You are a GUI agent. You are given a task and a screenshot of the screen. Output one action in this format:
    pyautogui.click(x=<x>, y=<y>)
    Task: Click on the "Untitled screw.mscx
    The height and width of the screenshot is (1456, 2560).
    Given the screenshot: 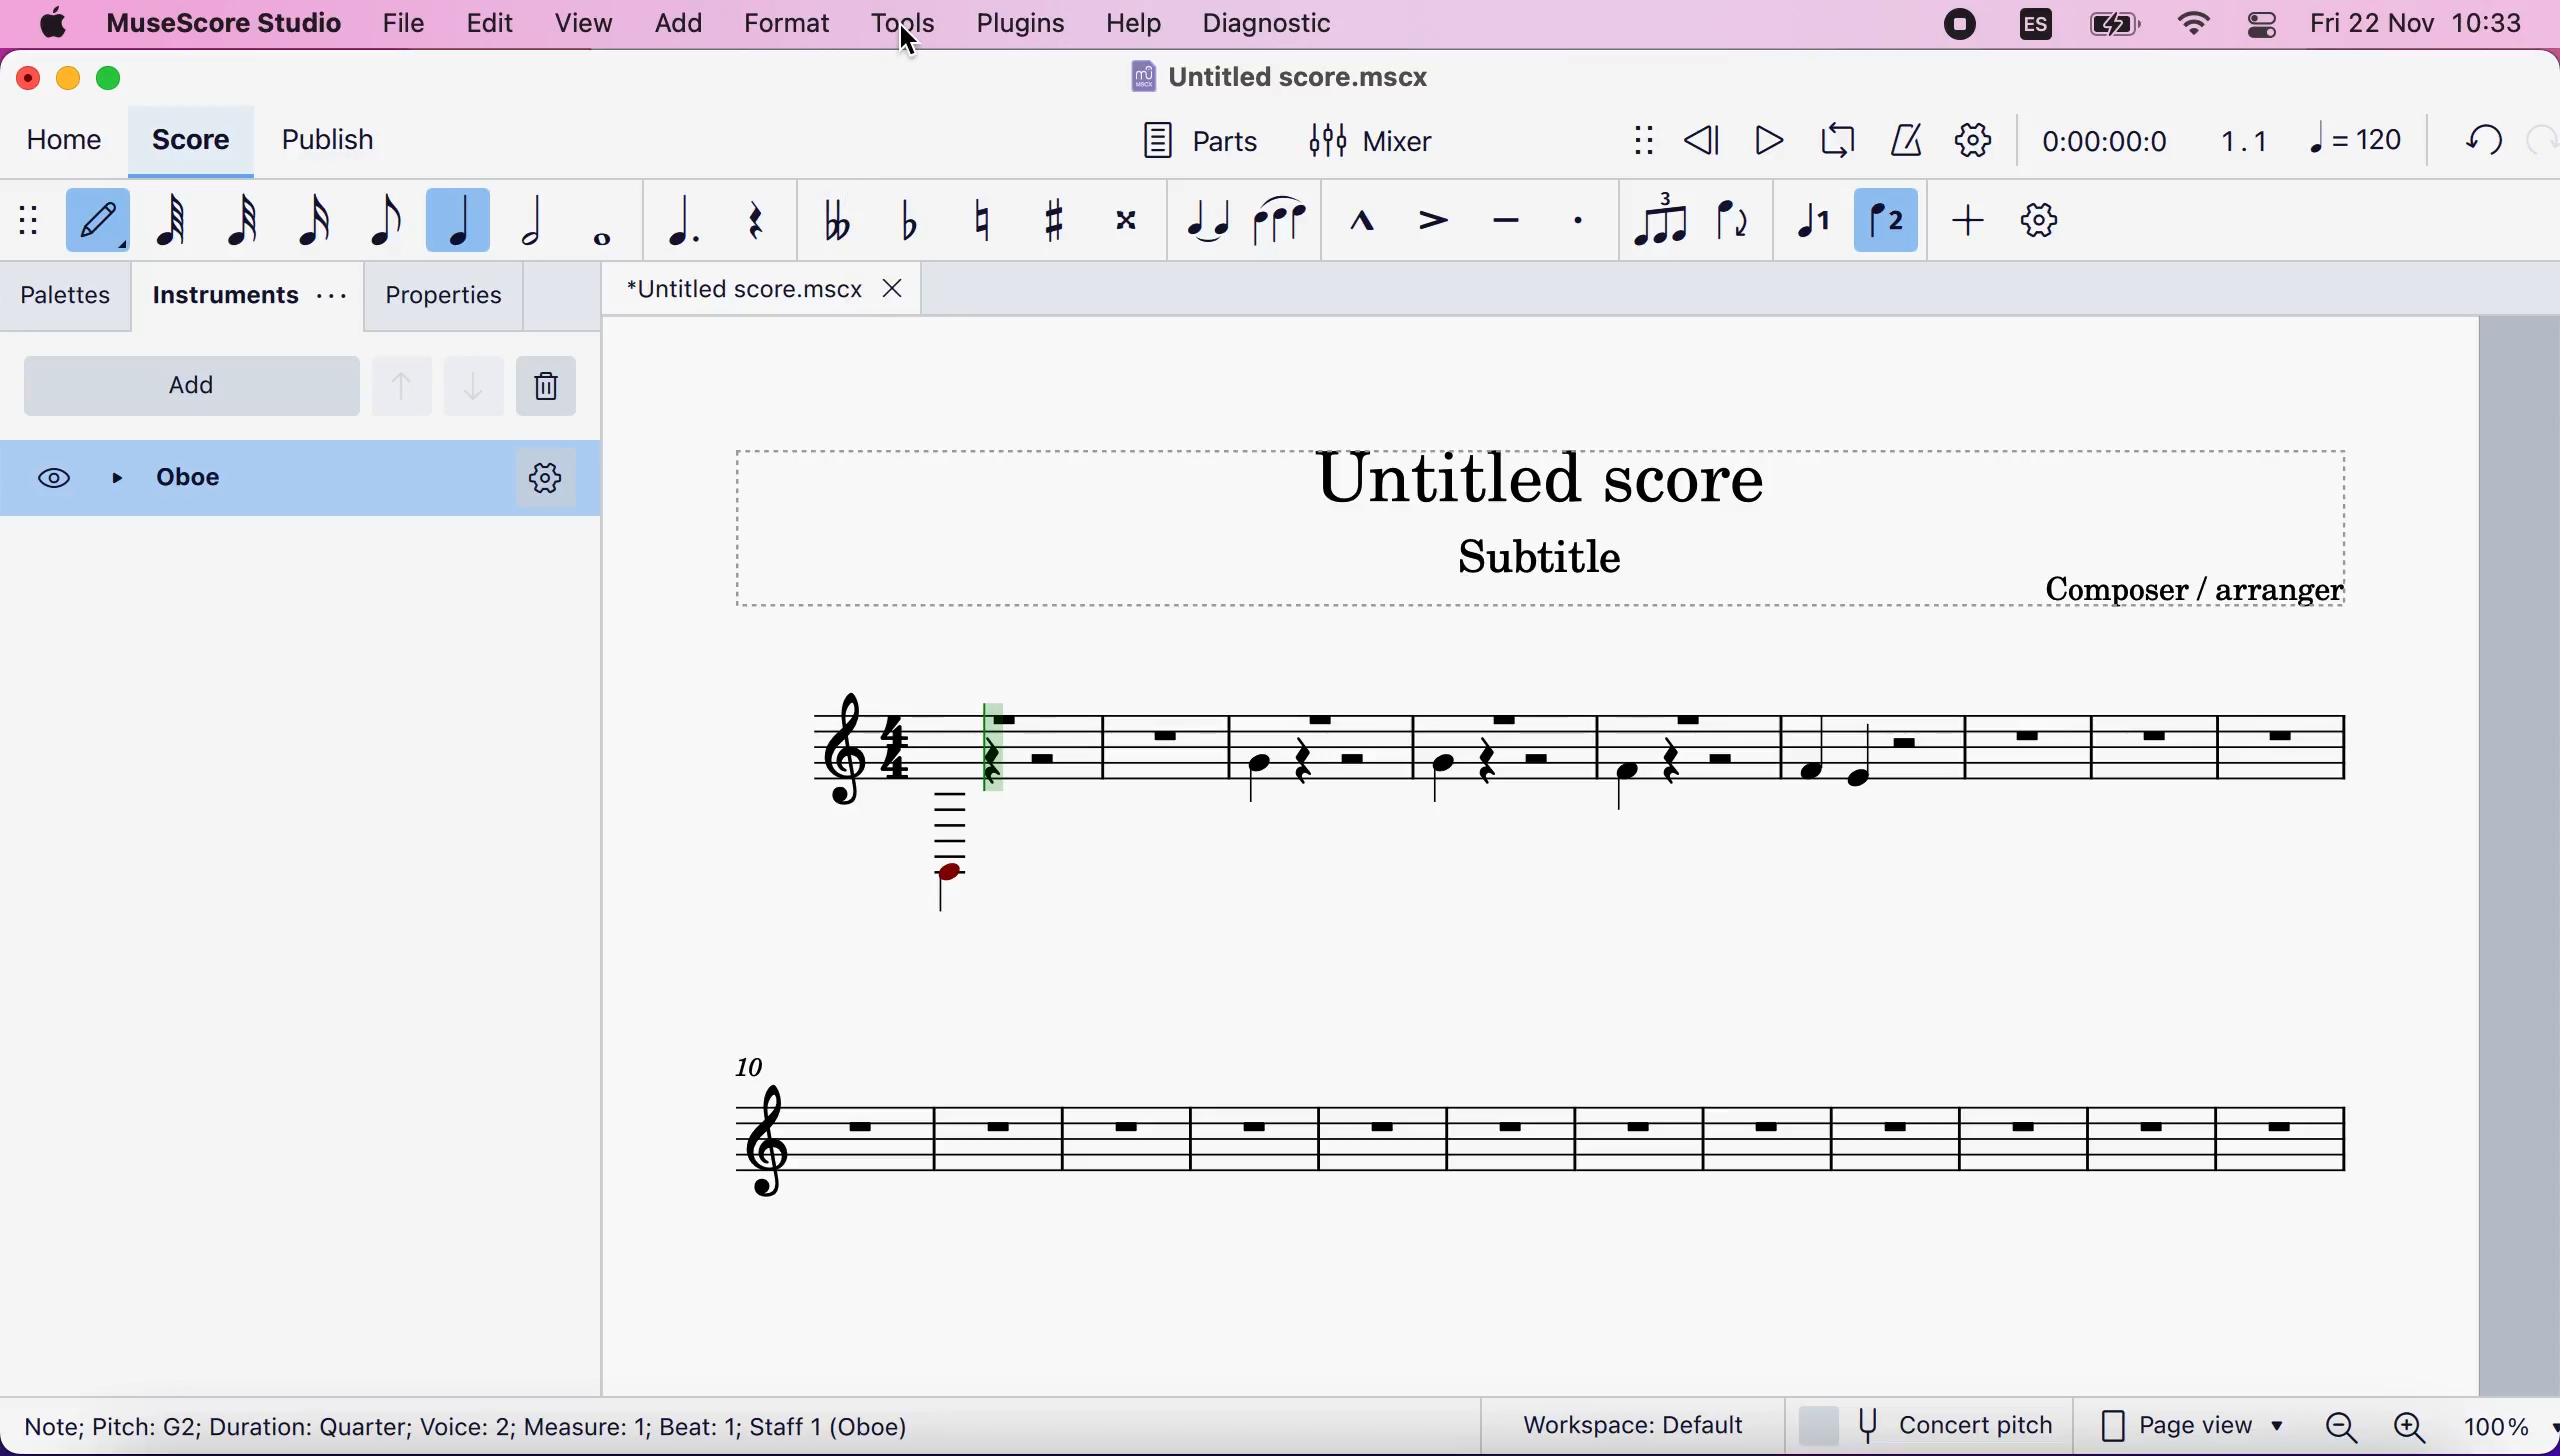 What is the action you would take?
    pyautogui.click(x=738, y=289)
    